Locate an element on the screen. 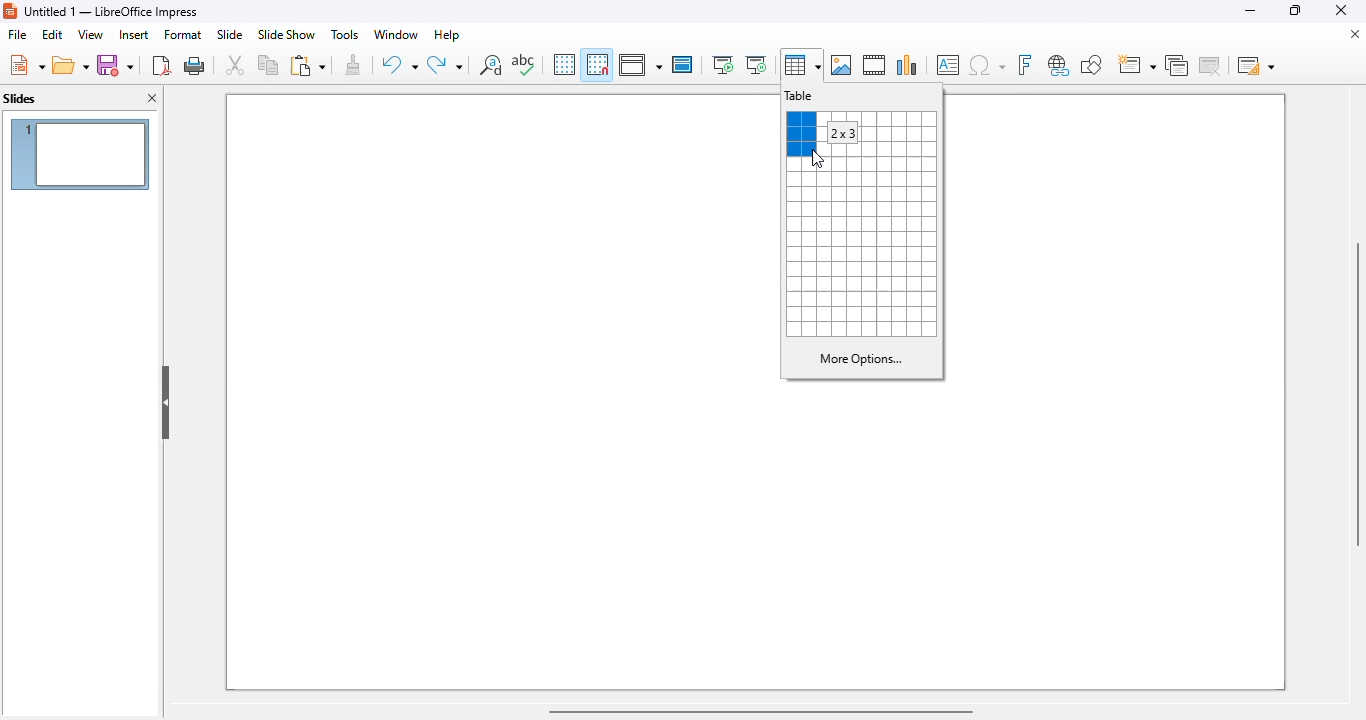 This screenshot has width=1366, height=720. slide 1 is located at coordinates (500, 240).